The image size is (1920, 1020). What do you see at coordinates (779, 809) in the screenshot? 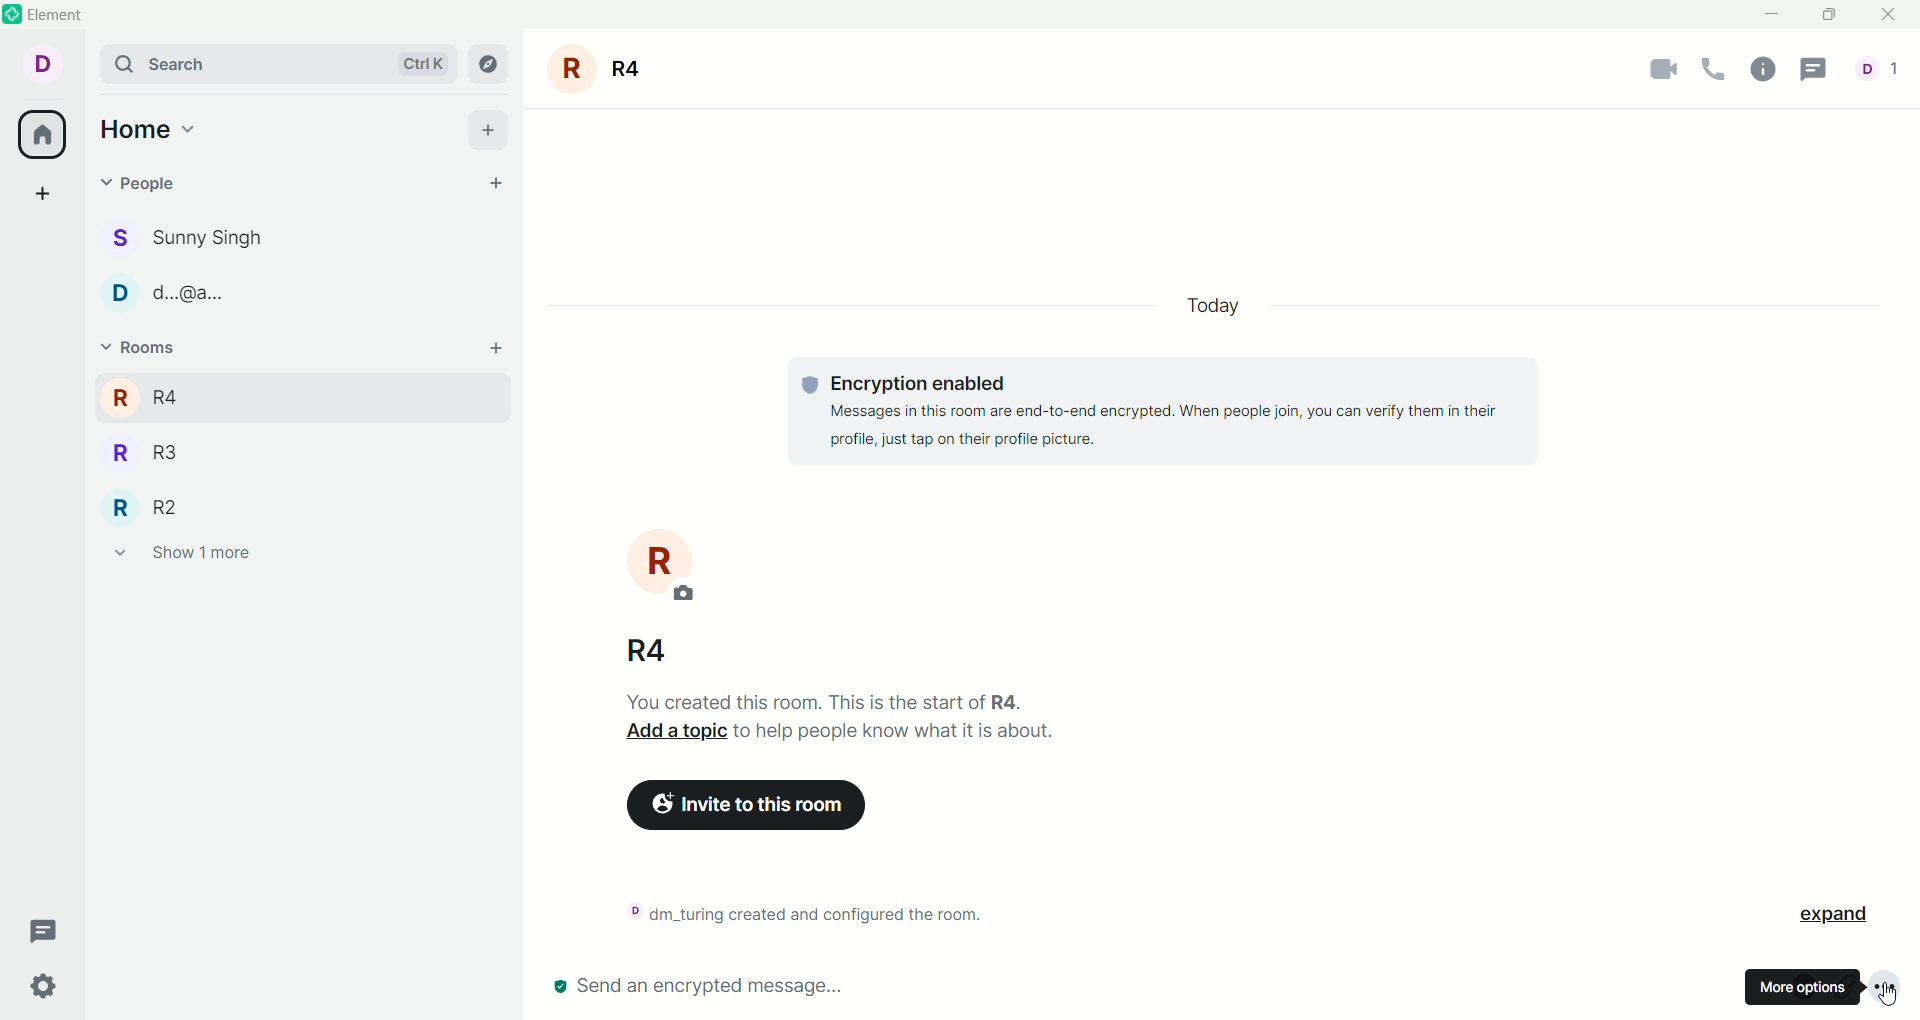
I see `invite to this room` at bounding box center [779, 809].